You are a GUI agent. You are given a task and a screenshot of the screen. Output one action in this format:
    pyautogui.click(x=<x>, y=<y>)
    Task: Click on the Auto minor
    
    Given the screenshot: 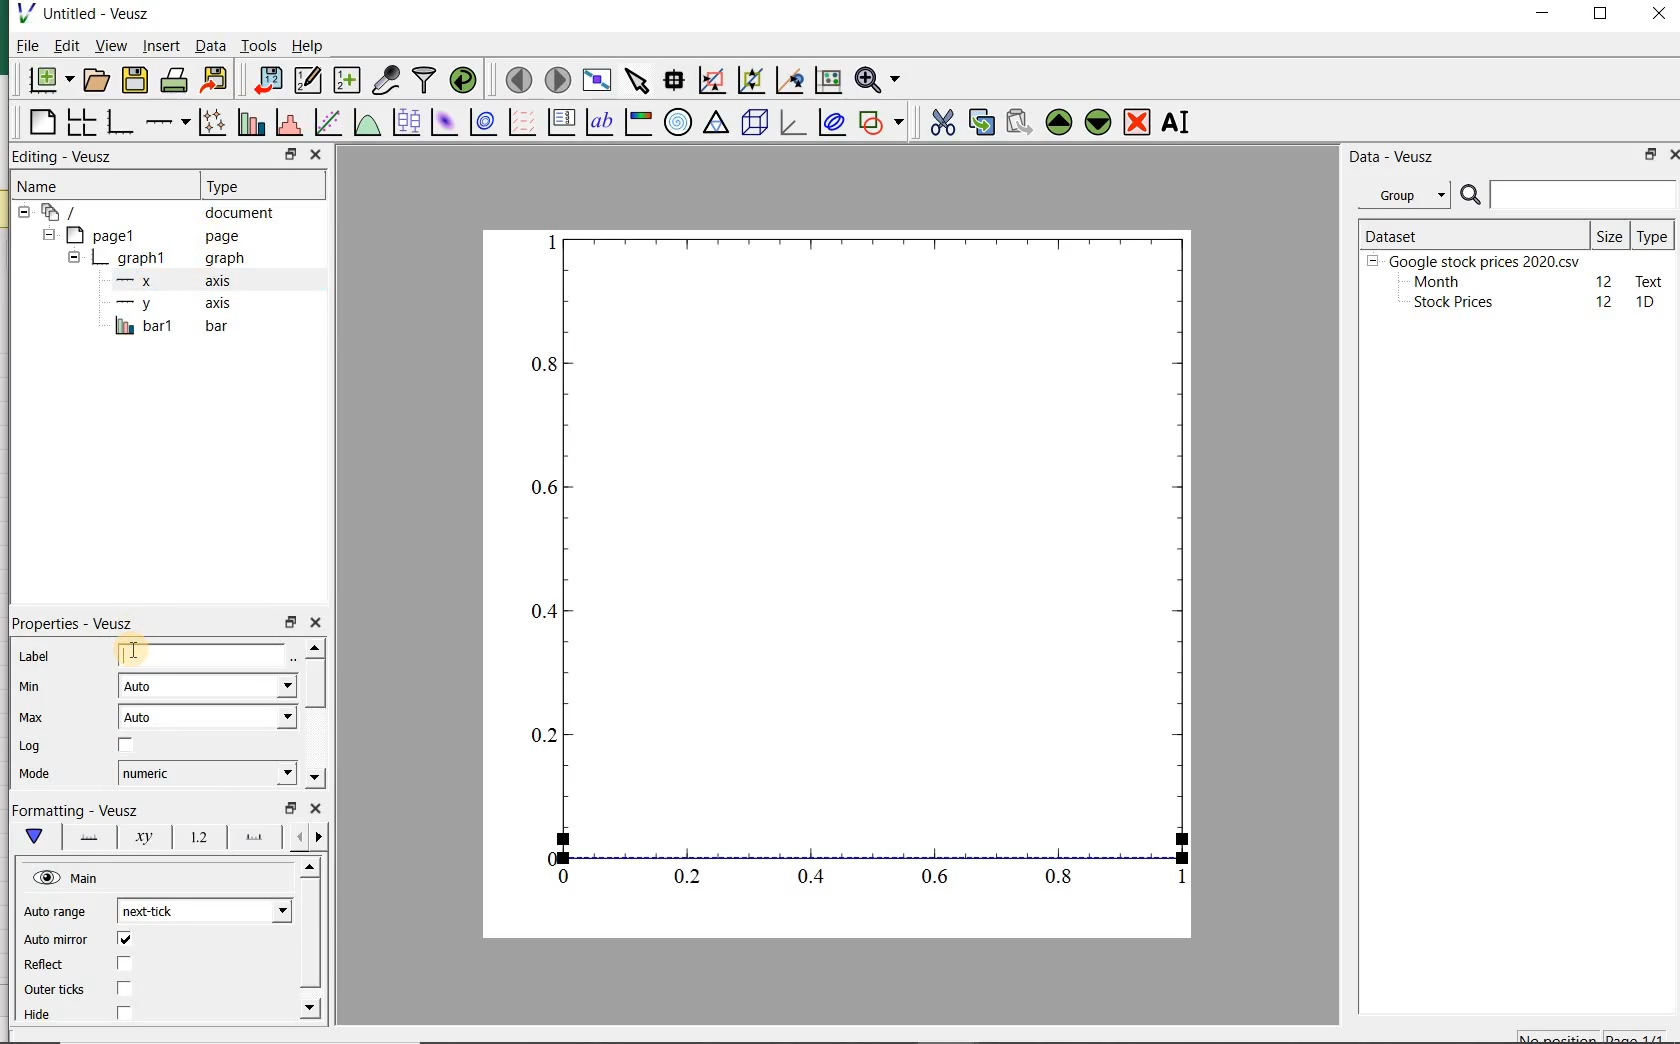 What is the action you would take?
    pyautogui.click(x=56, y=940)
    